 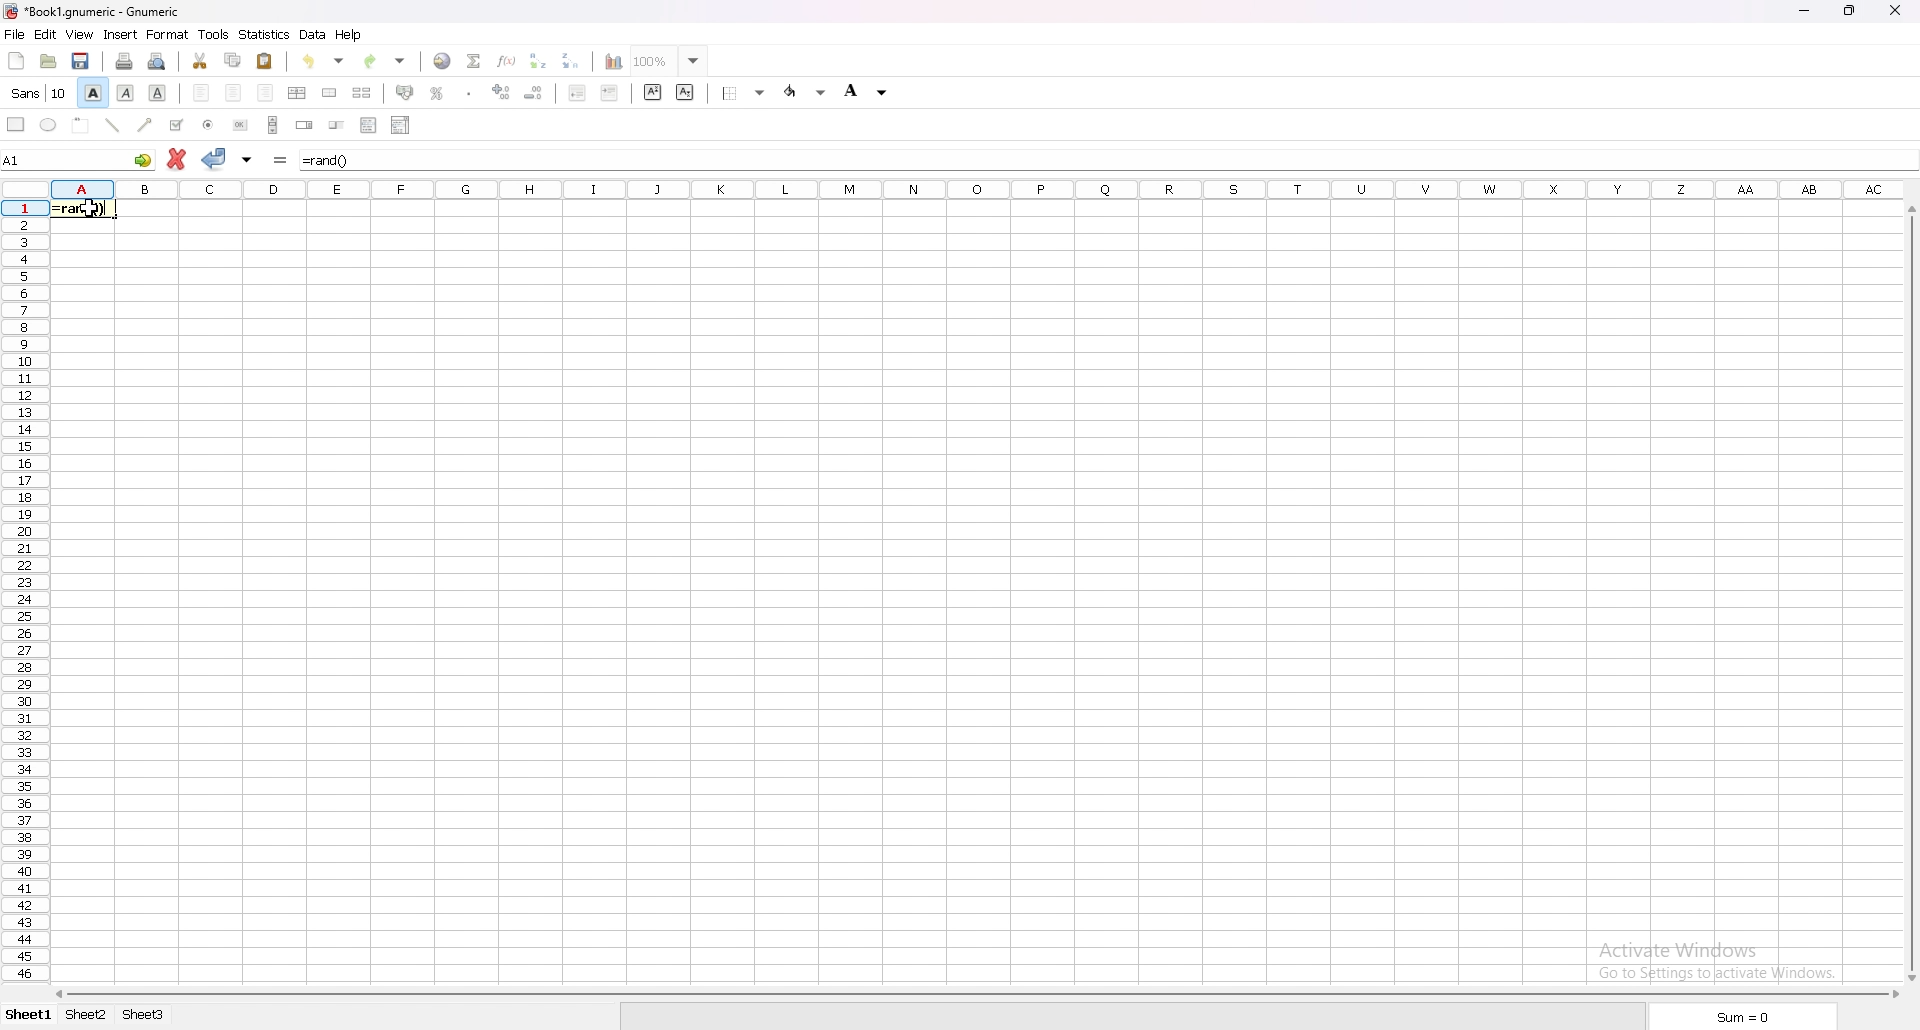 I want to click on sheet 2, so click(x=88, y=1016).